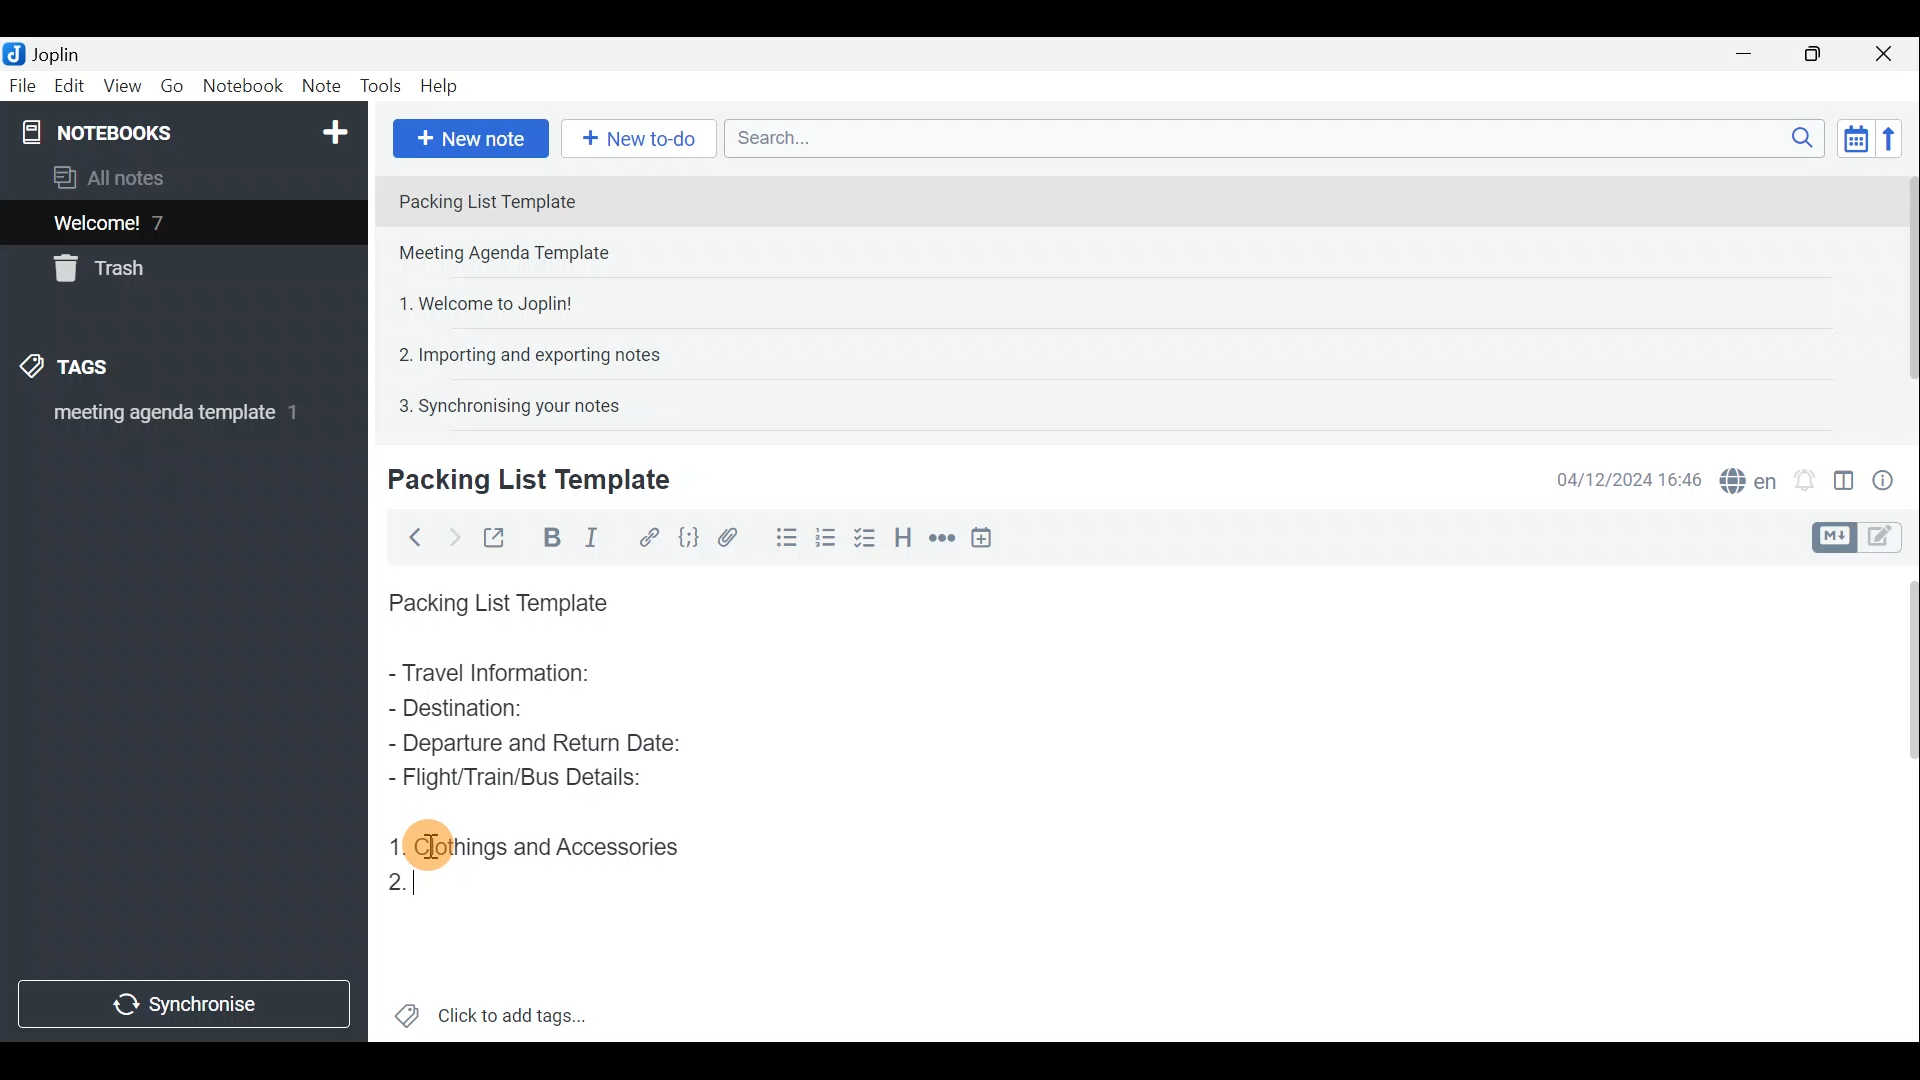 This screenshot has height=1080, width=1920. I want to click on Synchronise, so click(187, 1007).